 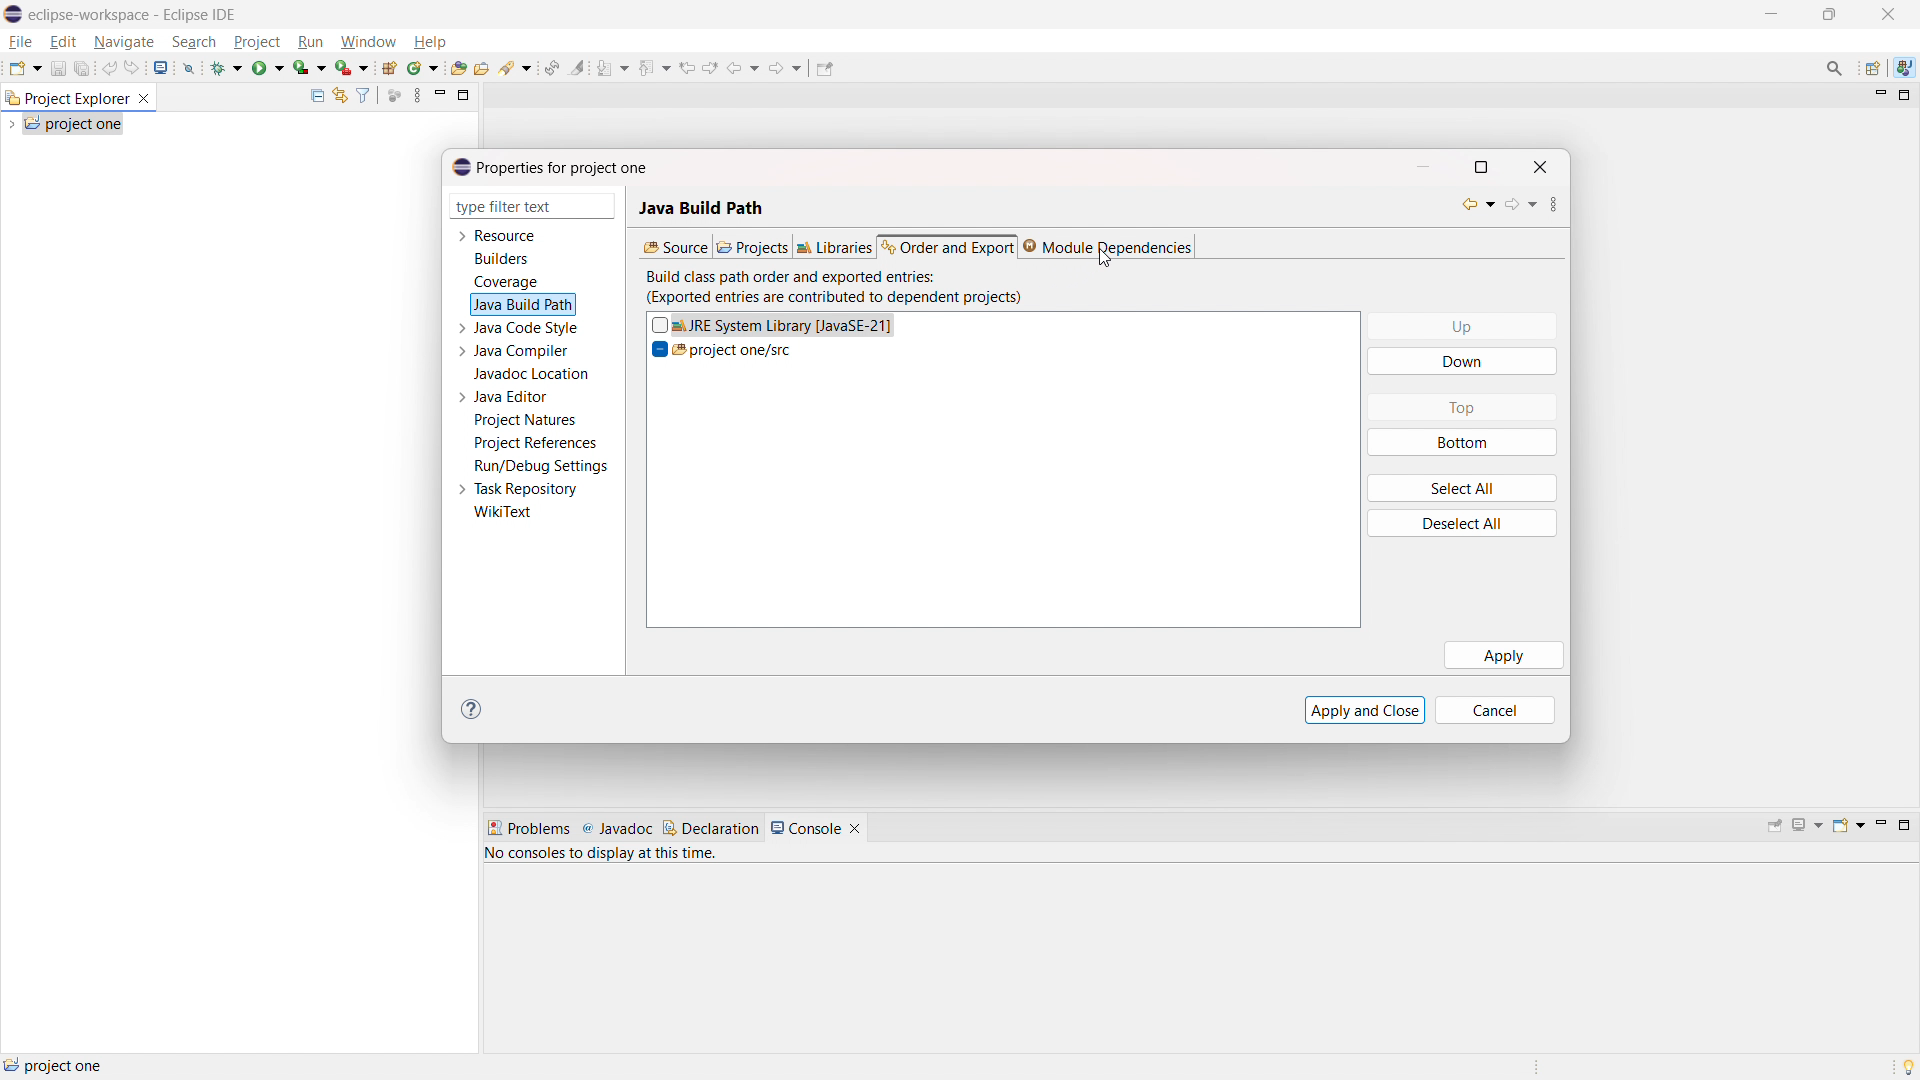 What do you see at coordinates (674, 246) in the screenshot?
I see `source` at bounding box center [674, 246].